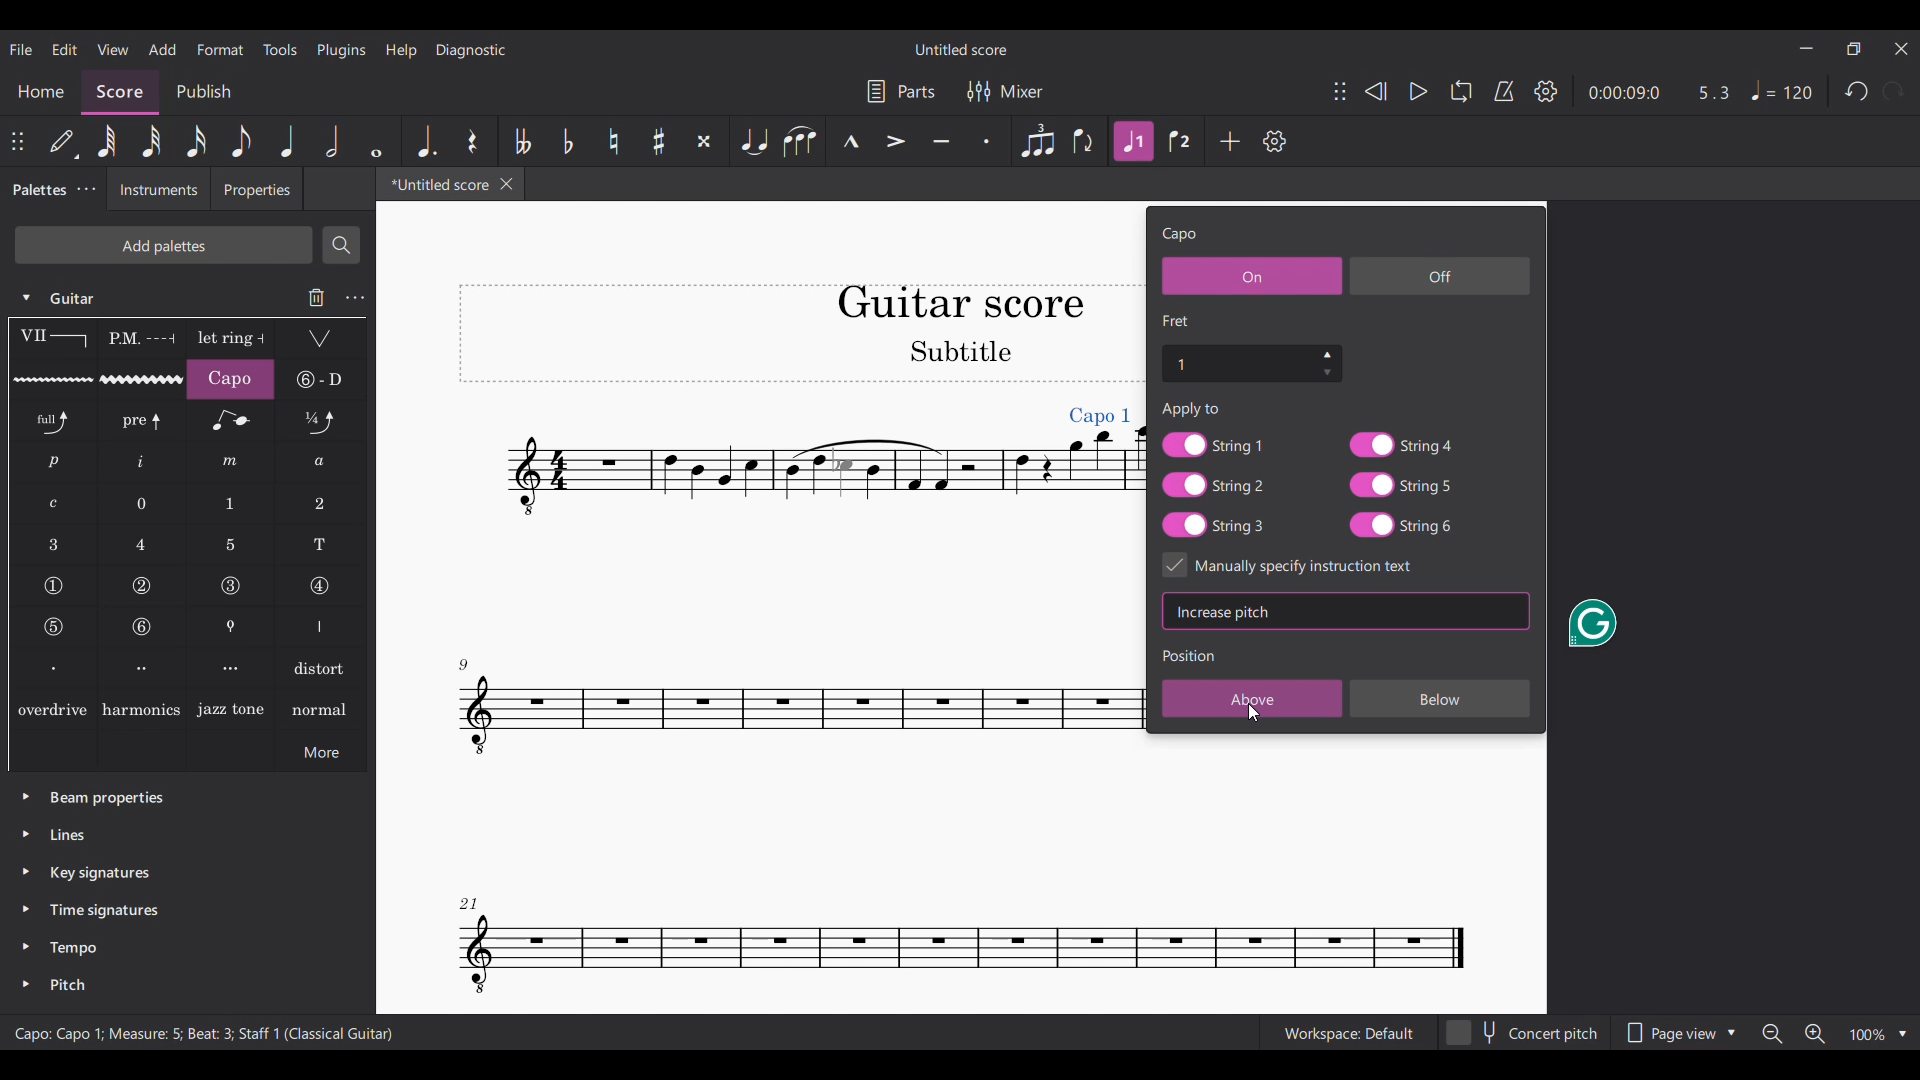  What do you see at coordinates (1252, 275) in the screenshot?
I see `On` at bounding box center [1252, 275].